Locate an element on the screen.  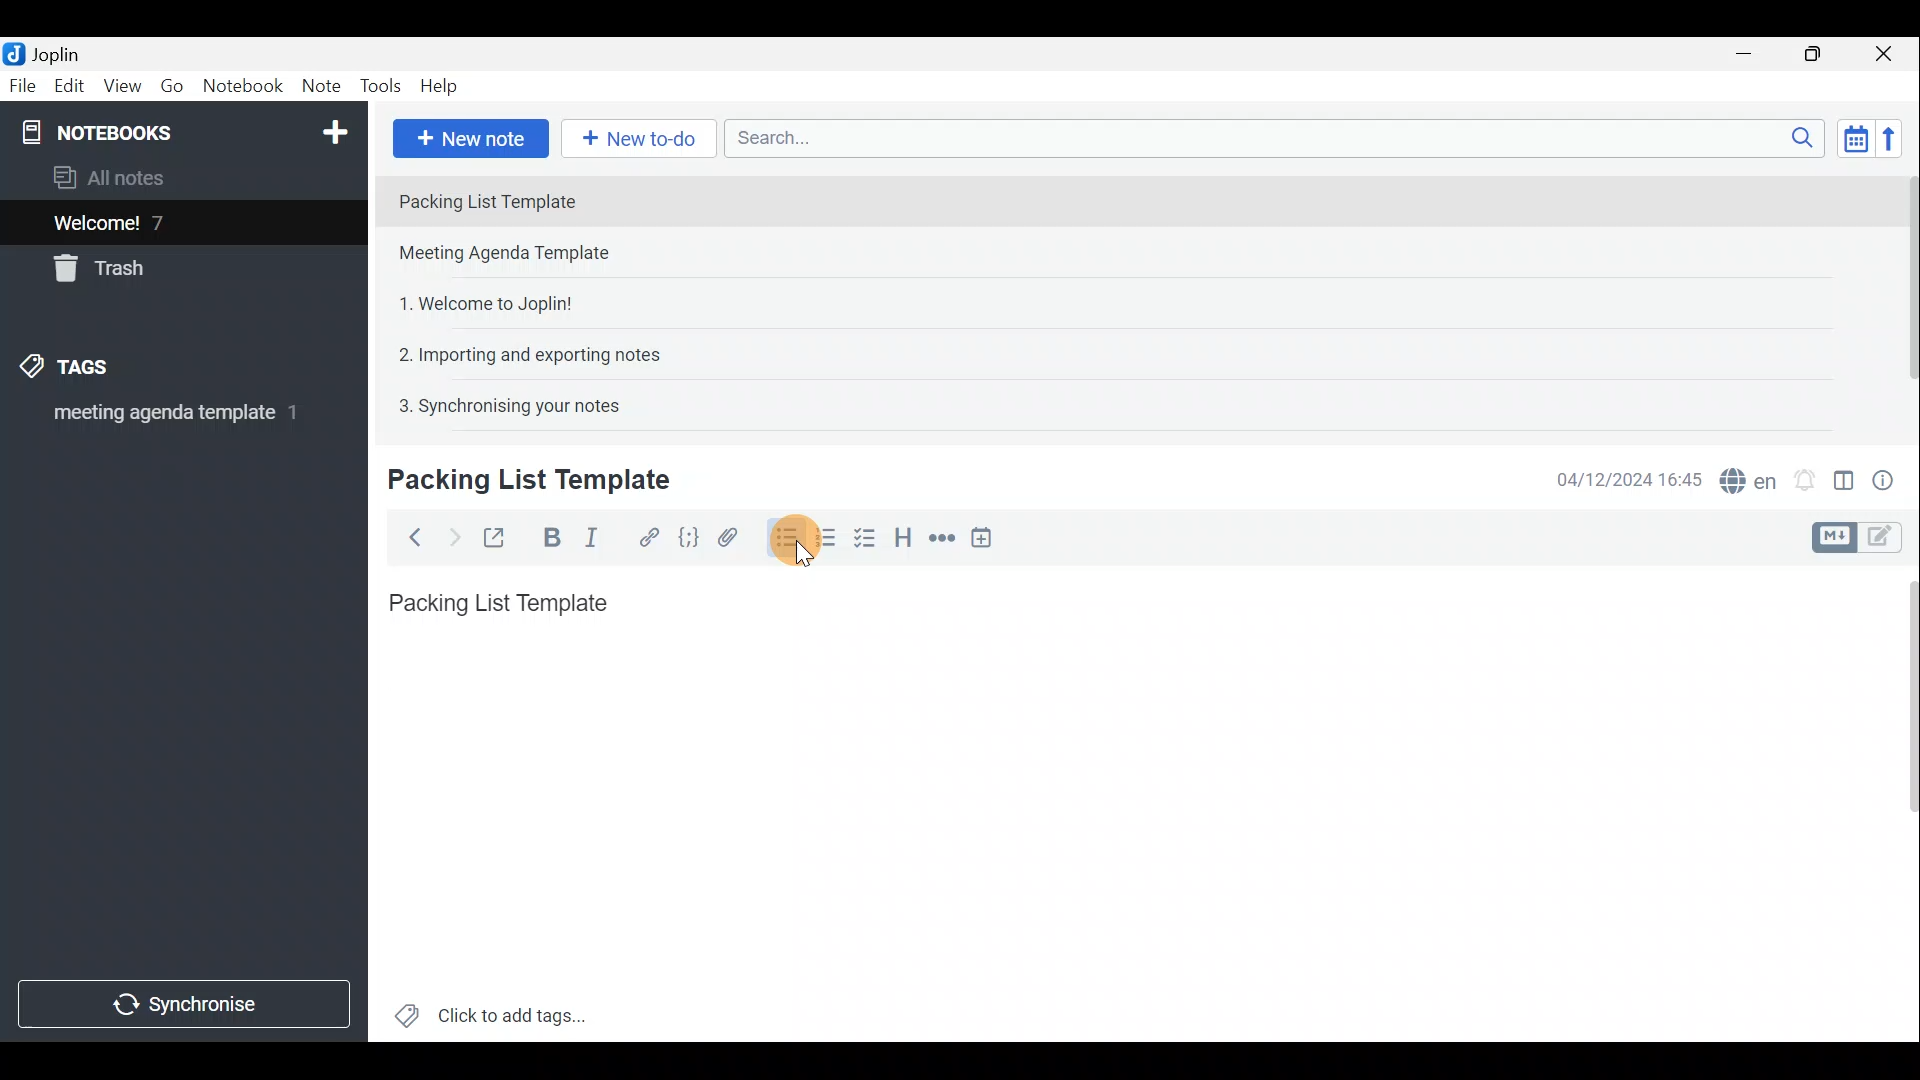
Insert time is located at coordinates (988, 537).